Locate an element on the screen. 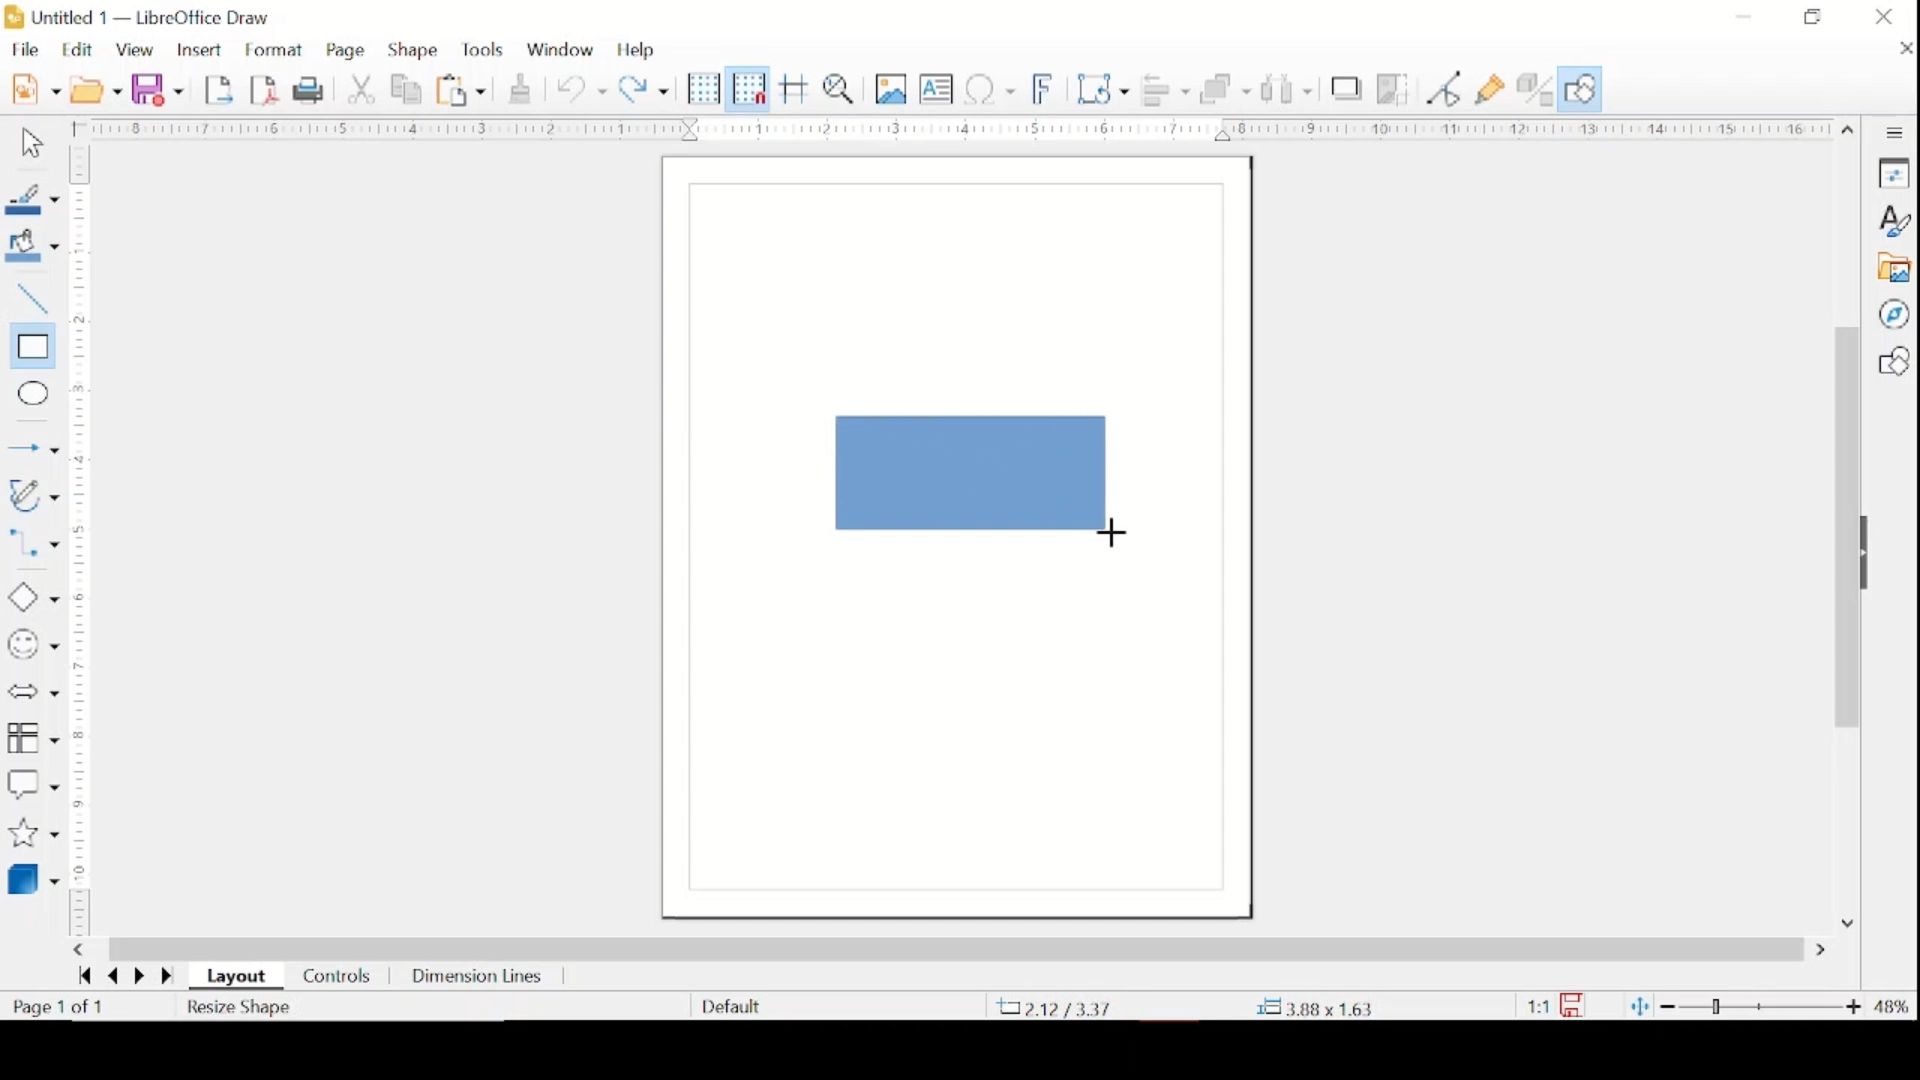 This screenshot has height=1080, width=1920. shadow is located at coordinates (1347, 88).